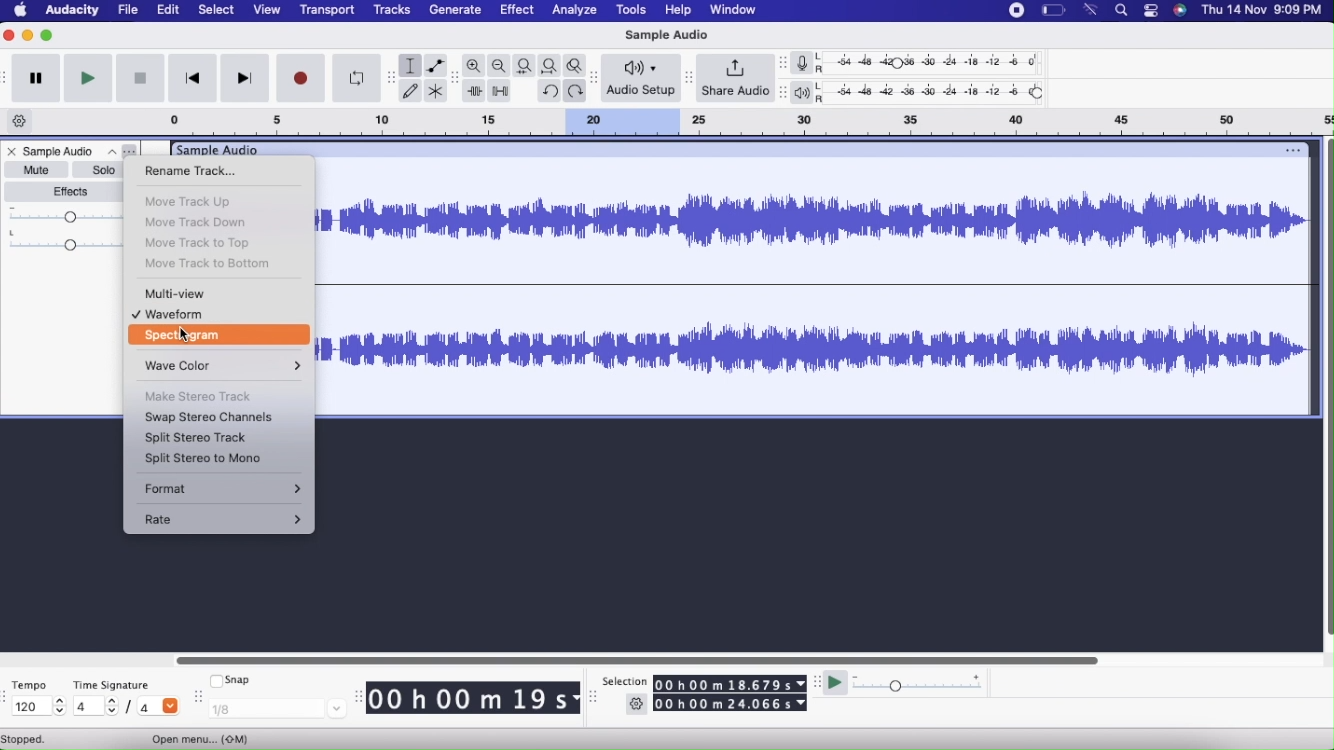 The image size is (1334, 750). I want to click on Pause, so click(36, 78).